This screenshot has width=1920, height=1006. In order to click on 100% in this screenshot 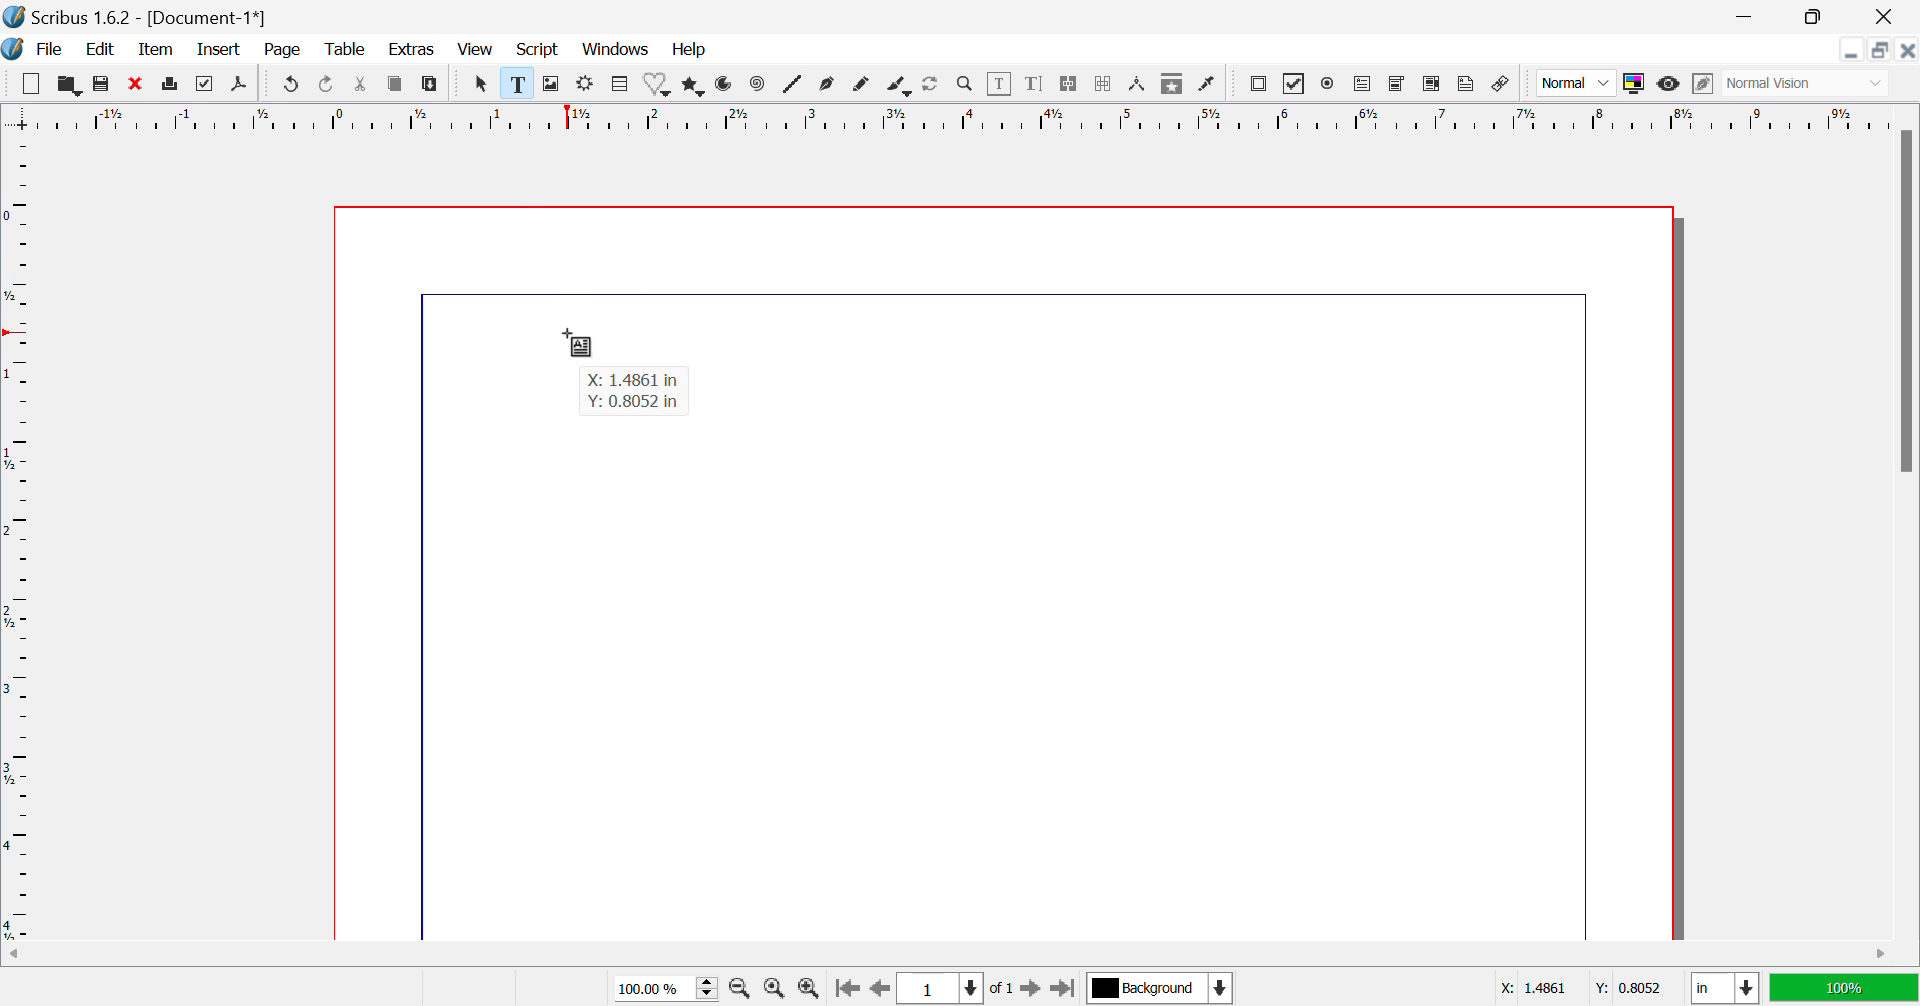, I will do `click(1842, 988)`.